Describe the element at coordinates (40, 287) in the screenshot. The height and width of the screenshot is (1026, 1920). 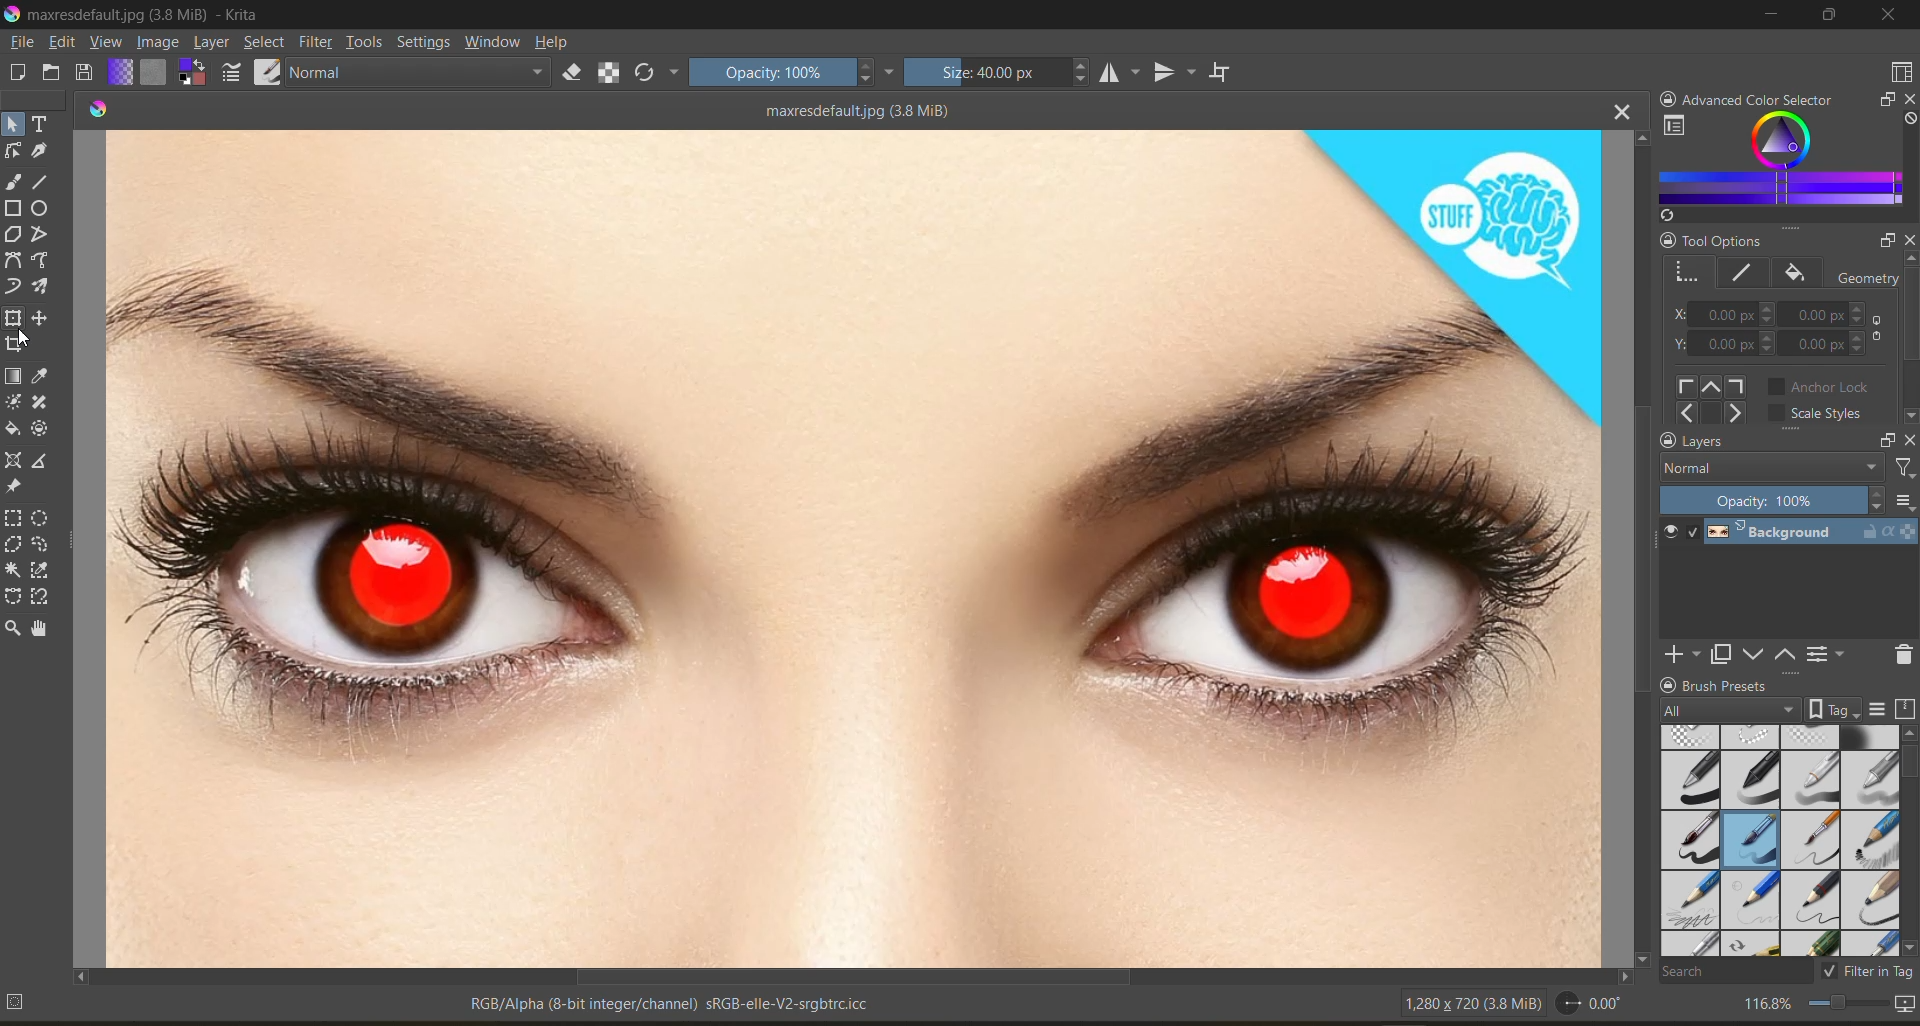
I see `tool` at that location.